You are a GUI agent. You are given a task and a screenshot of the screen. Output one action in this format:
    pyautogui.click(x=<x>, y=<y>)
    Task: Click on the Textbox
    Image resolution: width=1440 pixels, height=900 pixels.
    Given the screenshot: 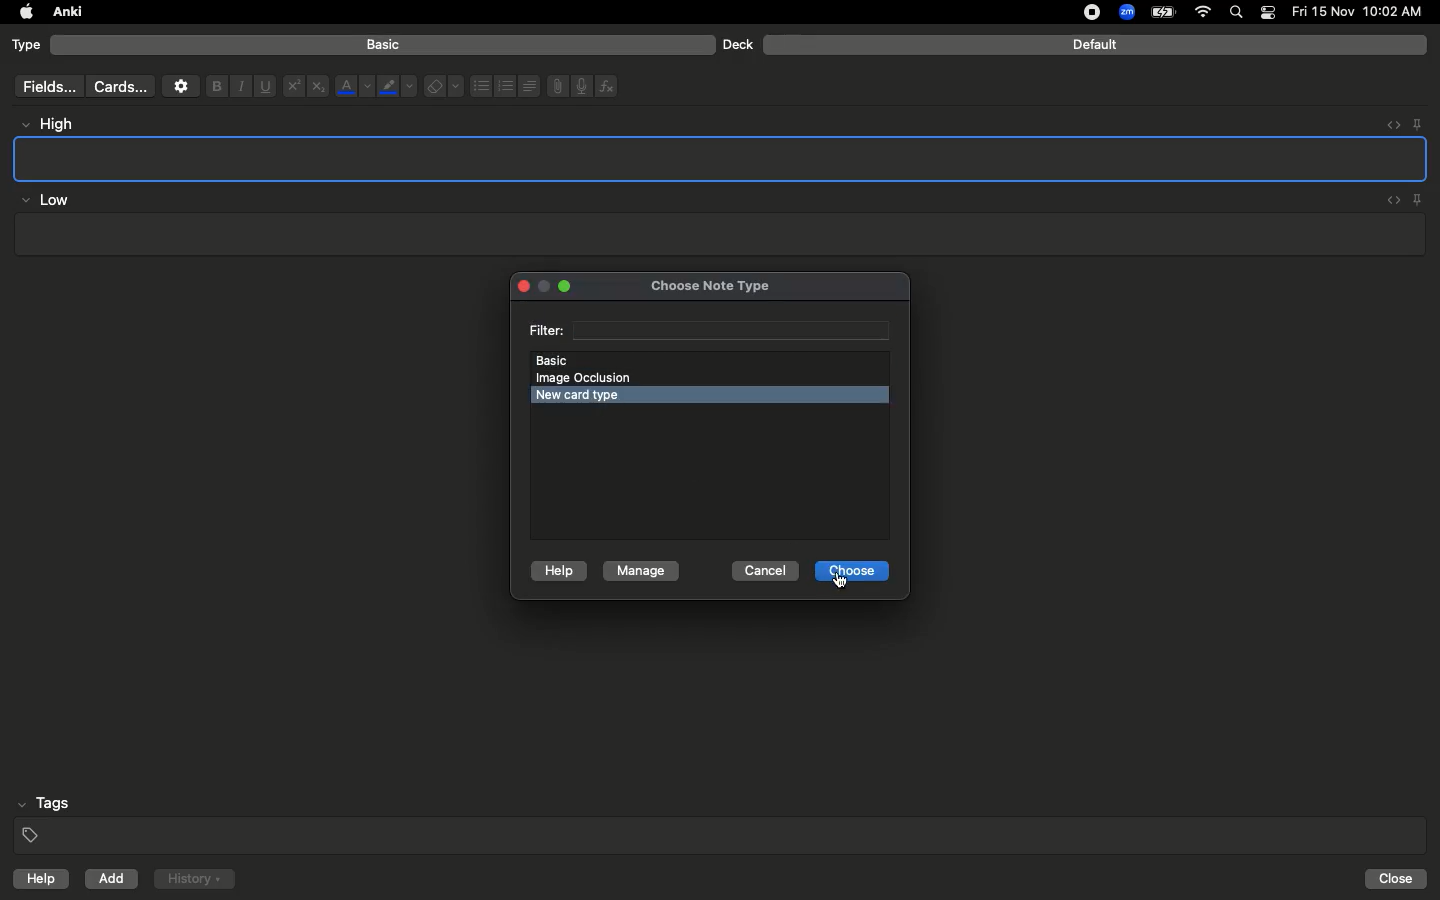 What is the action you would take?
    pyautogui.click(x=722, y=158)
    